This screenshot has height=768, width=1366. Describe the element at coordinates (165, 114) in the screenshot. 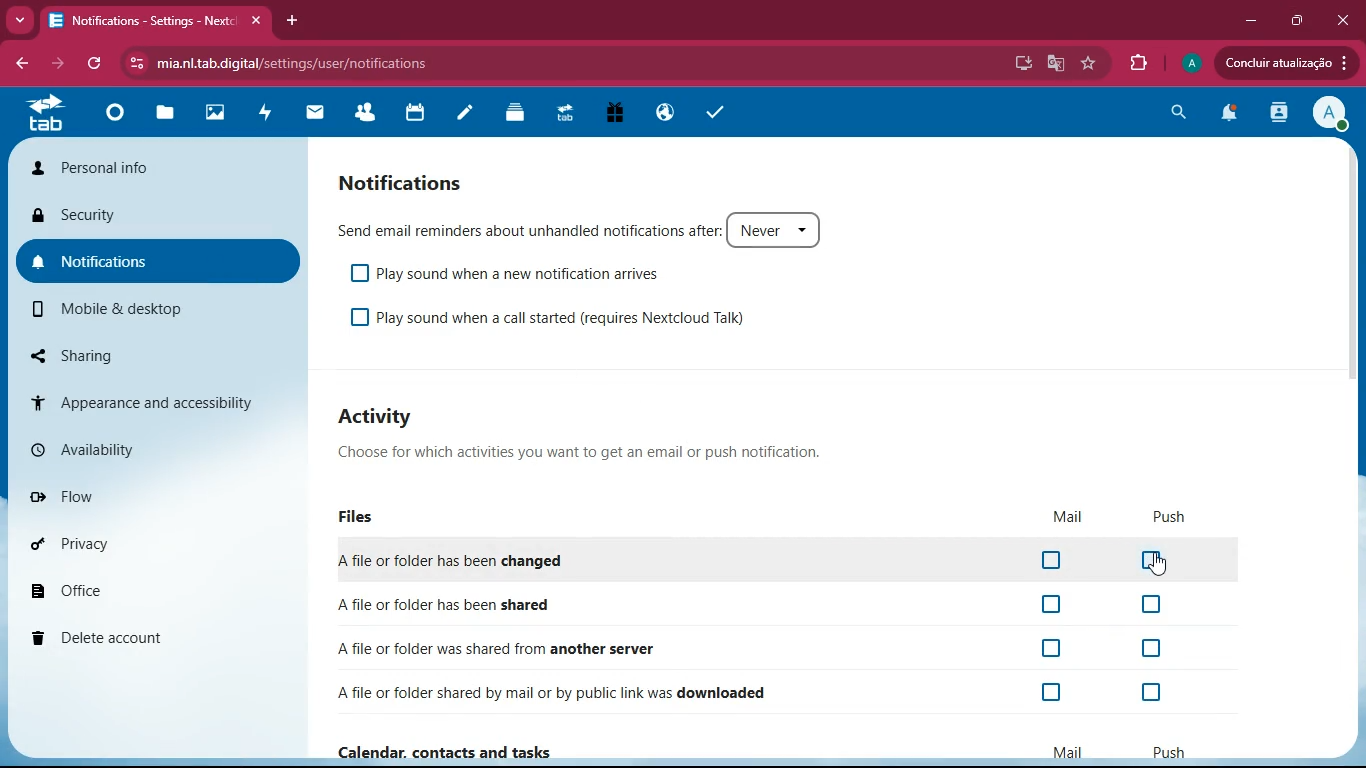

I see `files` at that location.